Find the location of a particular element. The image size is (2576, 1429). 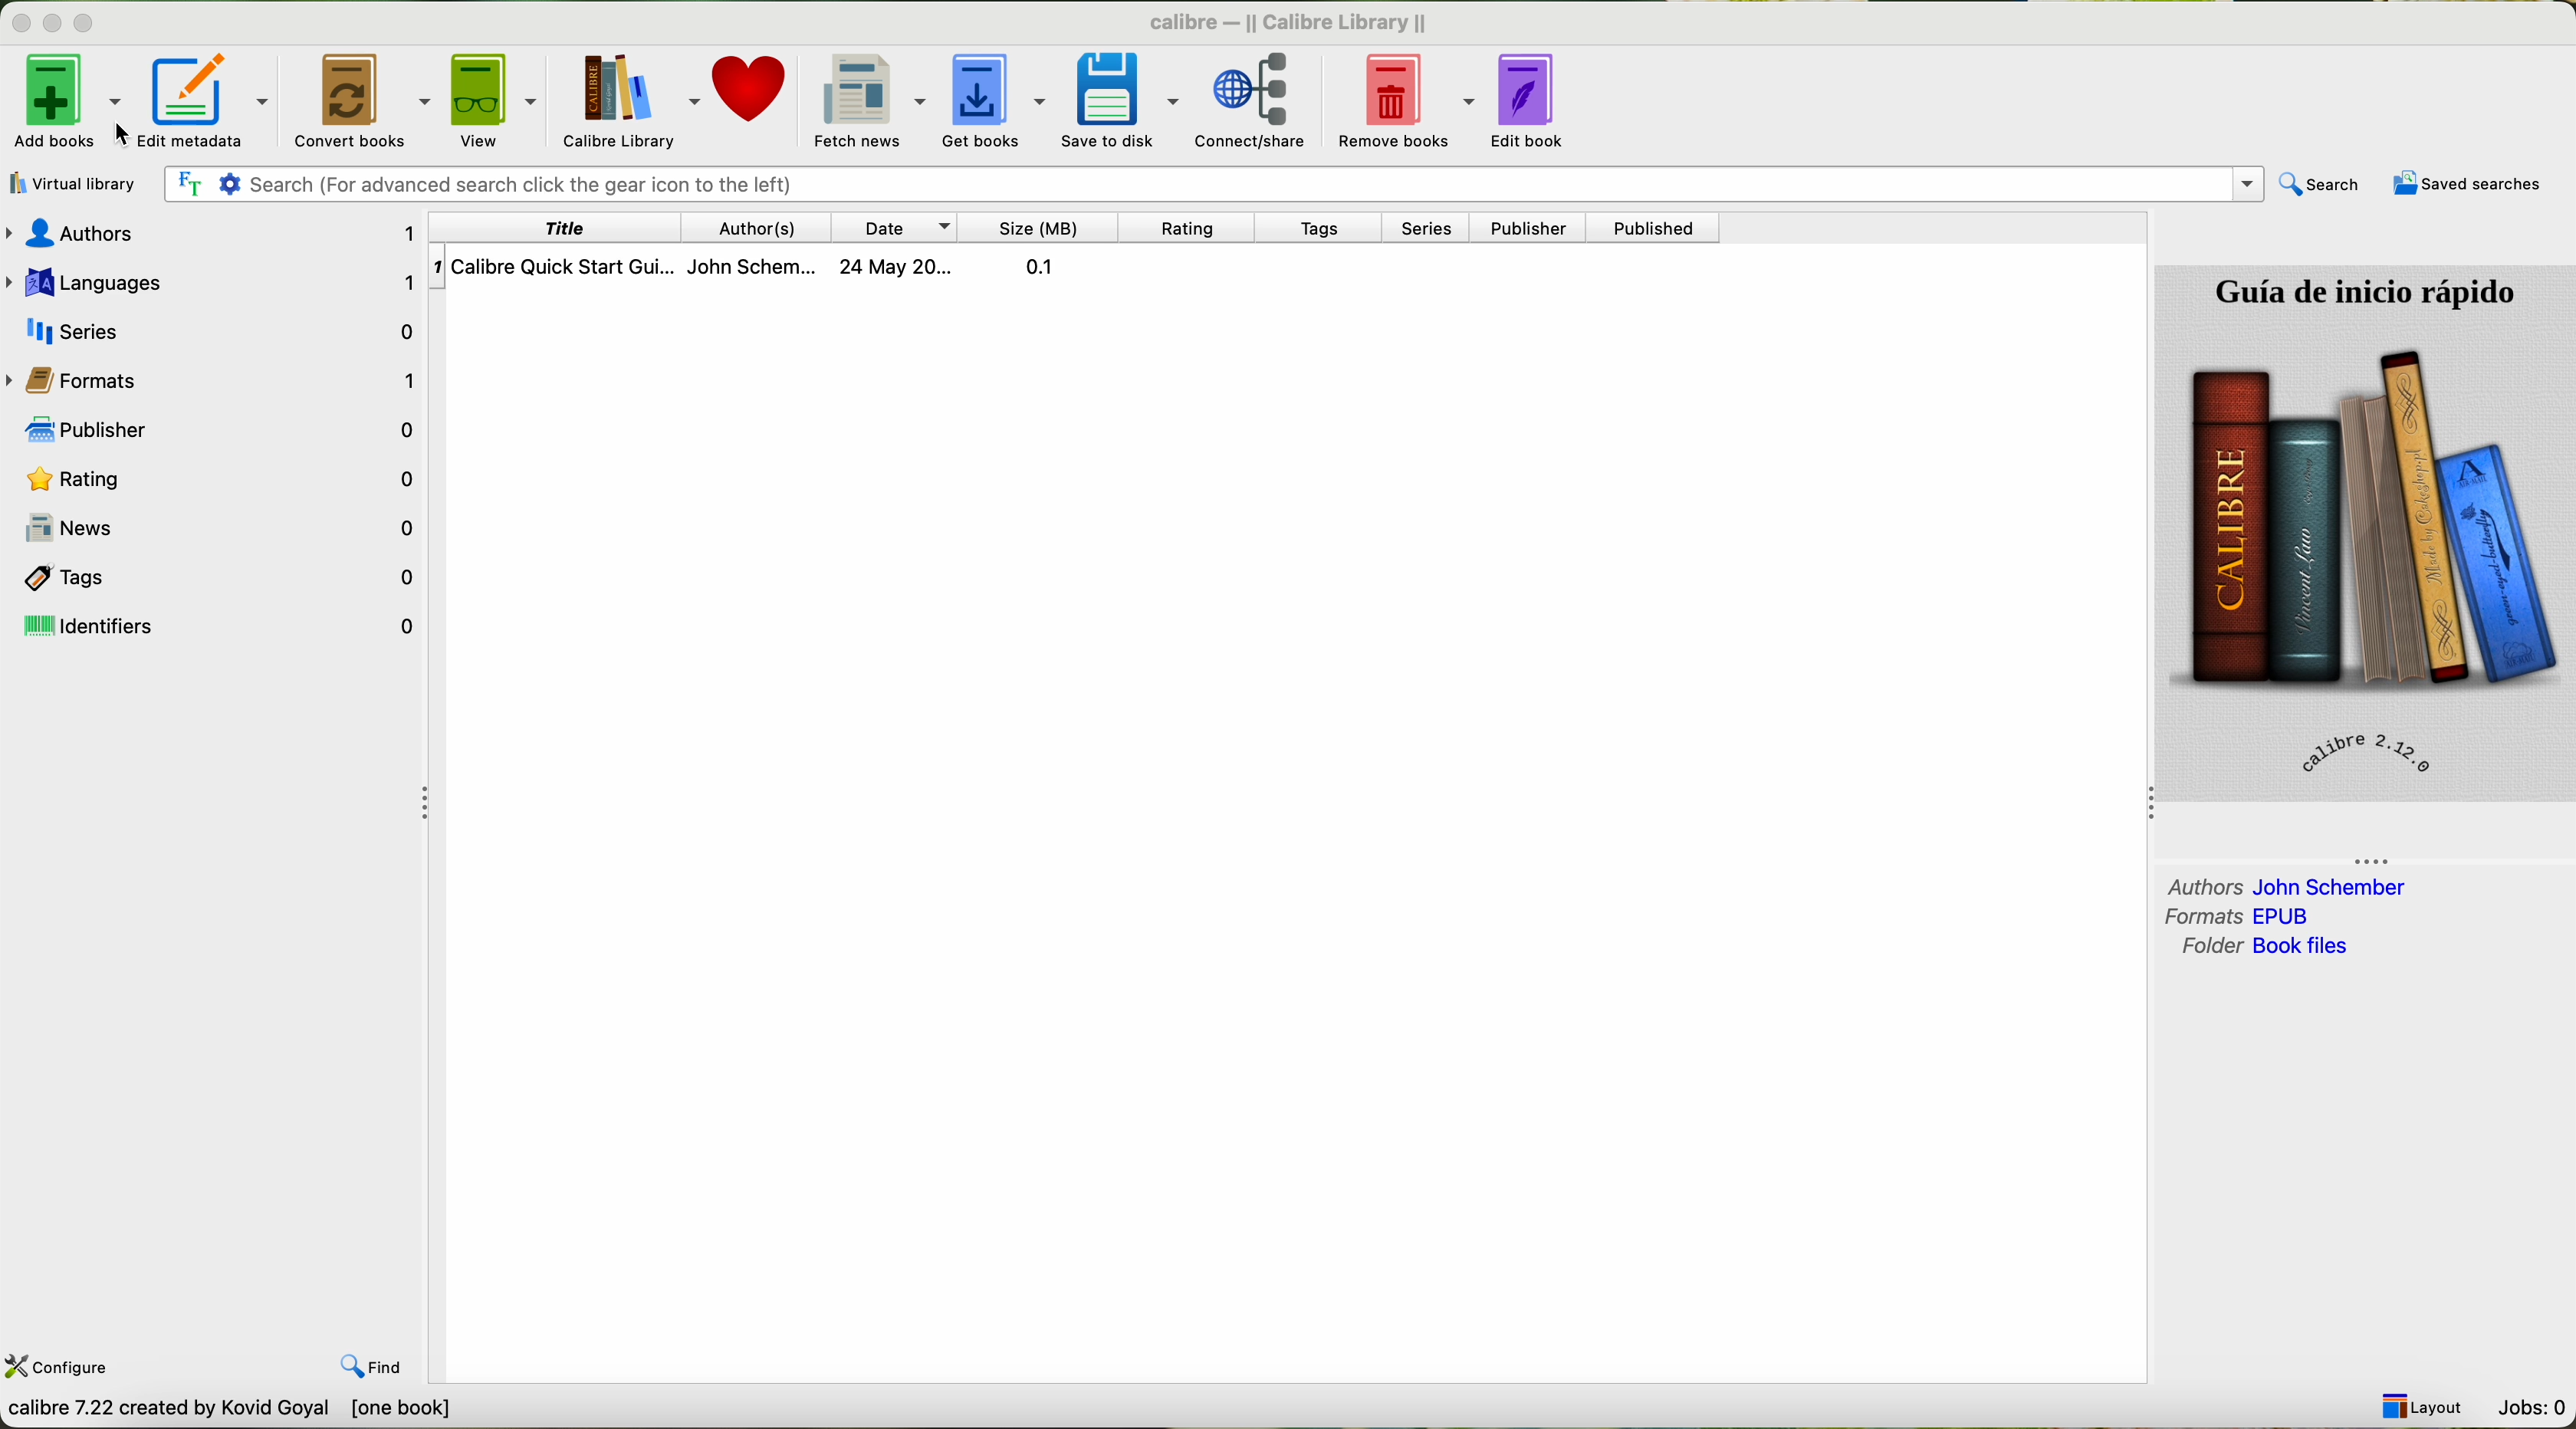

title is located at coordinates (552, 227).